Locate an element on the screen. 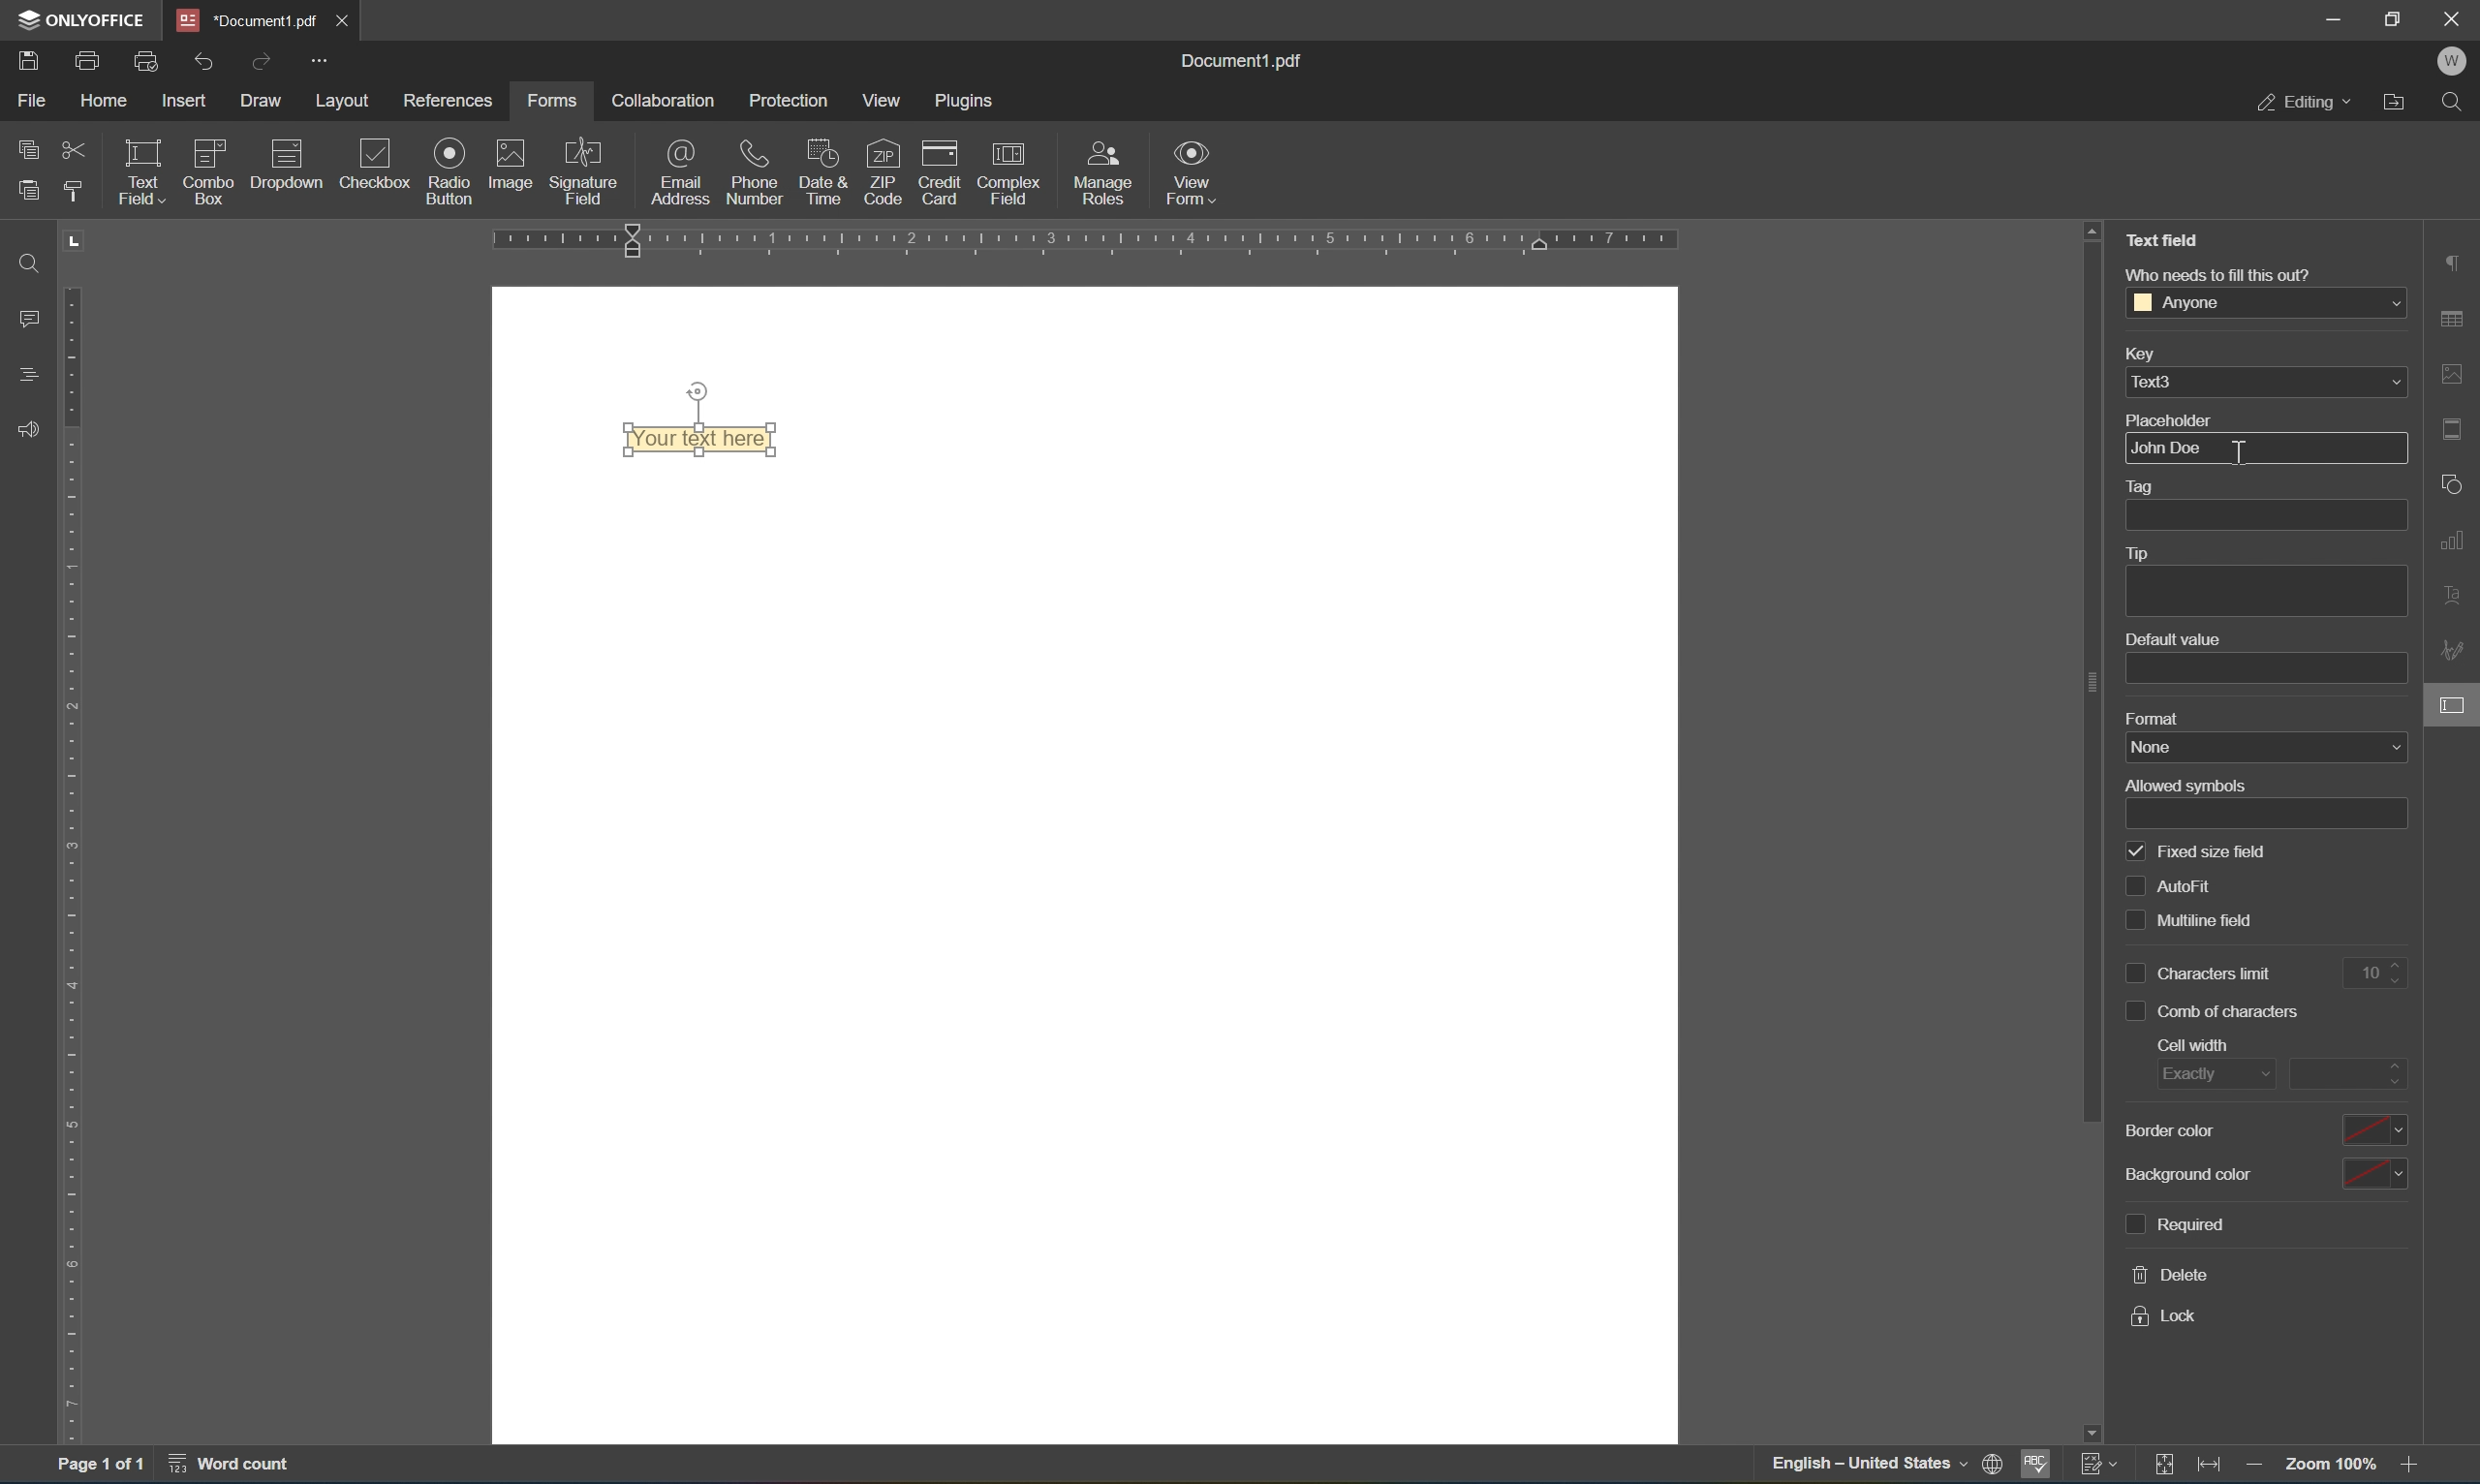  format is located at coordinates (2161, 719).